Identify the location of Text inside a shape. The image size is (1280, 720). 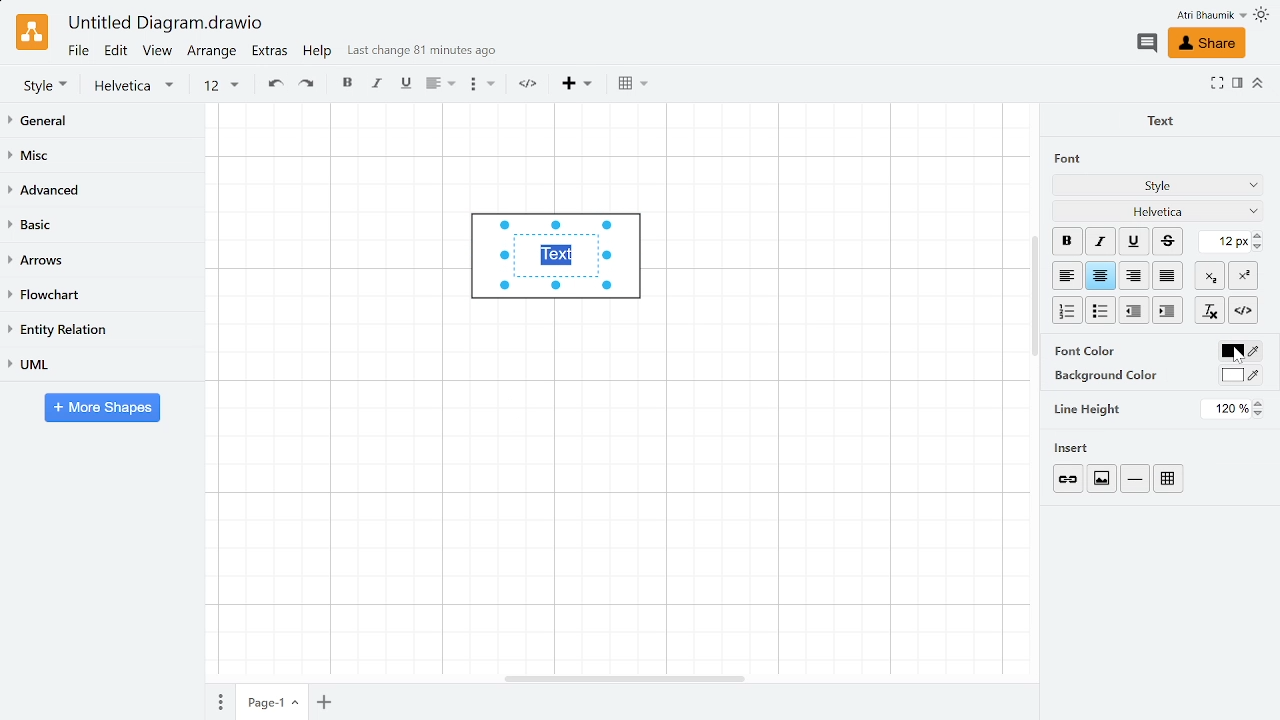
(563, 265).